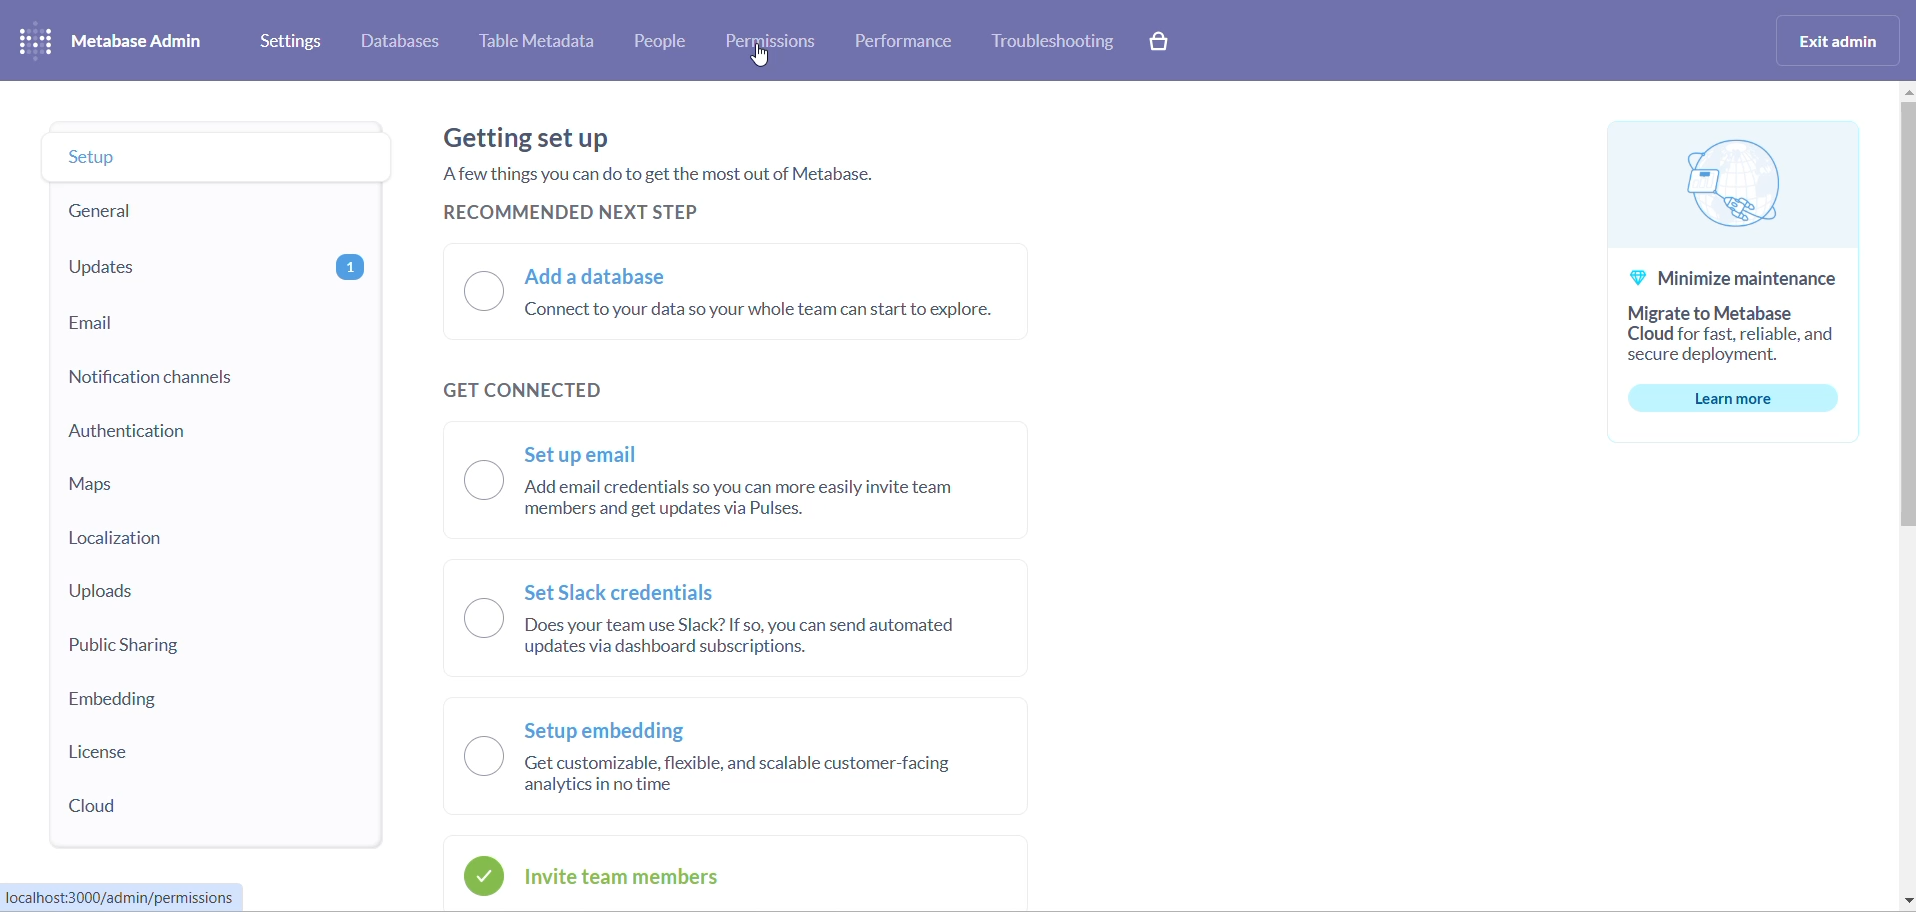 Image resolution: width=1916 pixels, height=912 pixels. Describe the element at coordinates (196, 435) in the screenshot. I see `authentication` at that location.